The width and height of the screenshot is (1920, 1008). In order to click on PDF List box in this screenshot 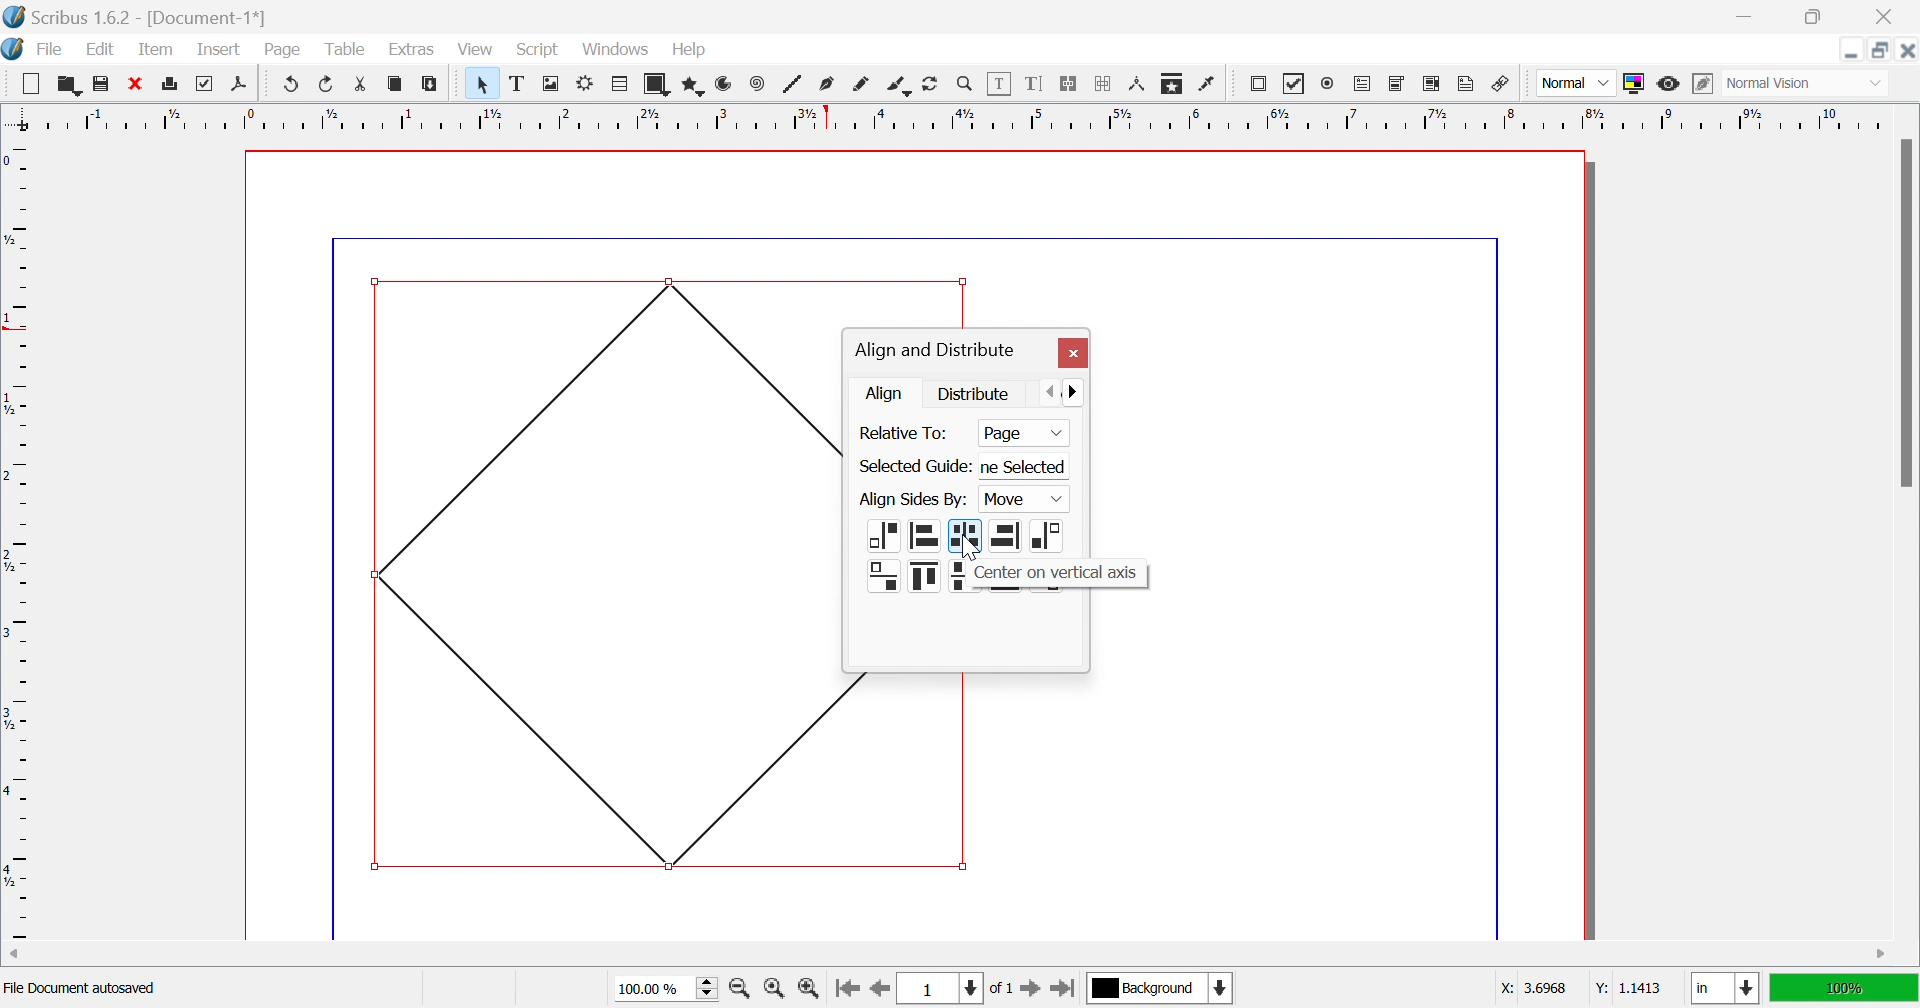, I will do `click(1432, 83)`.